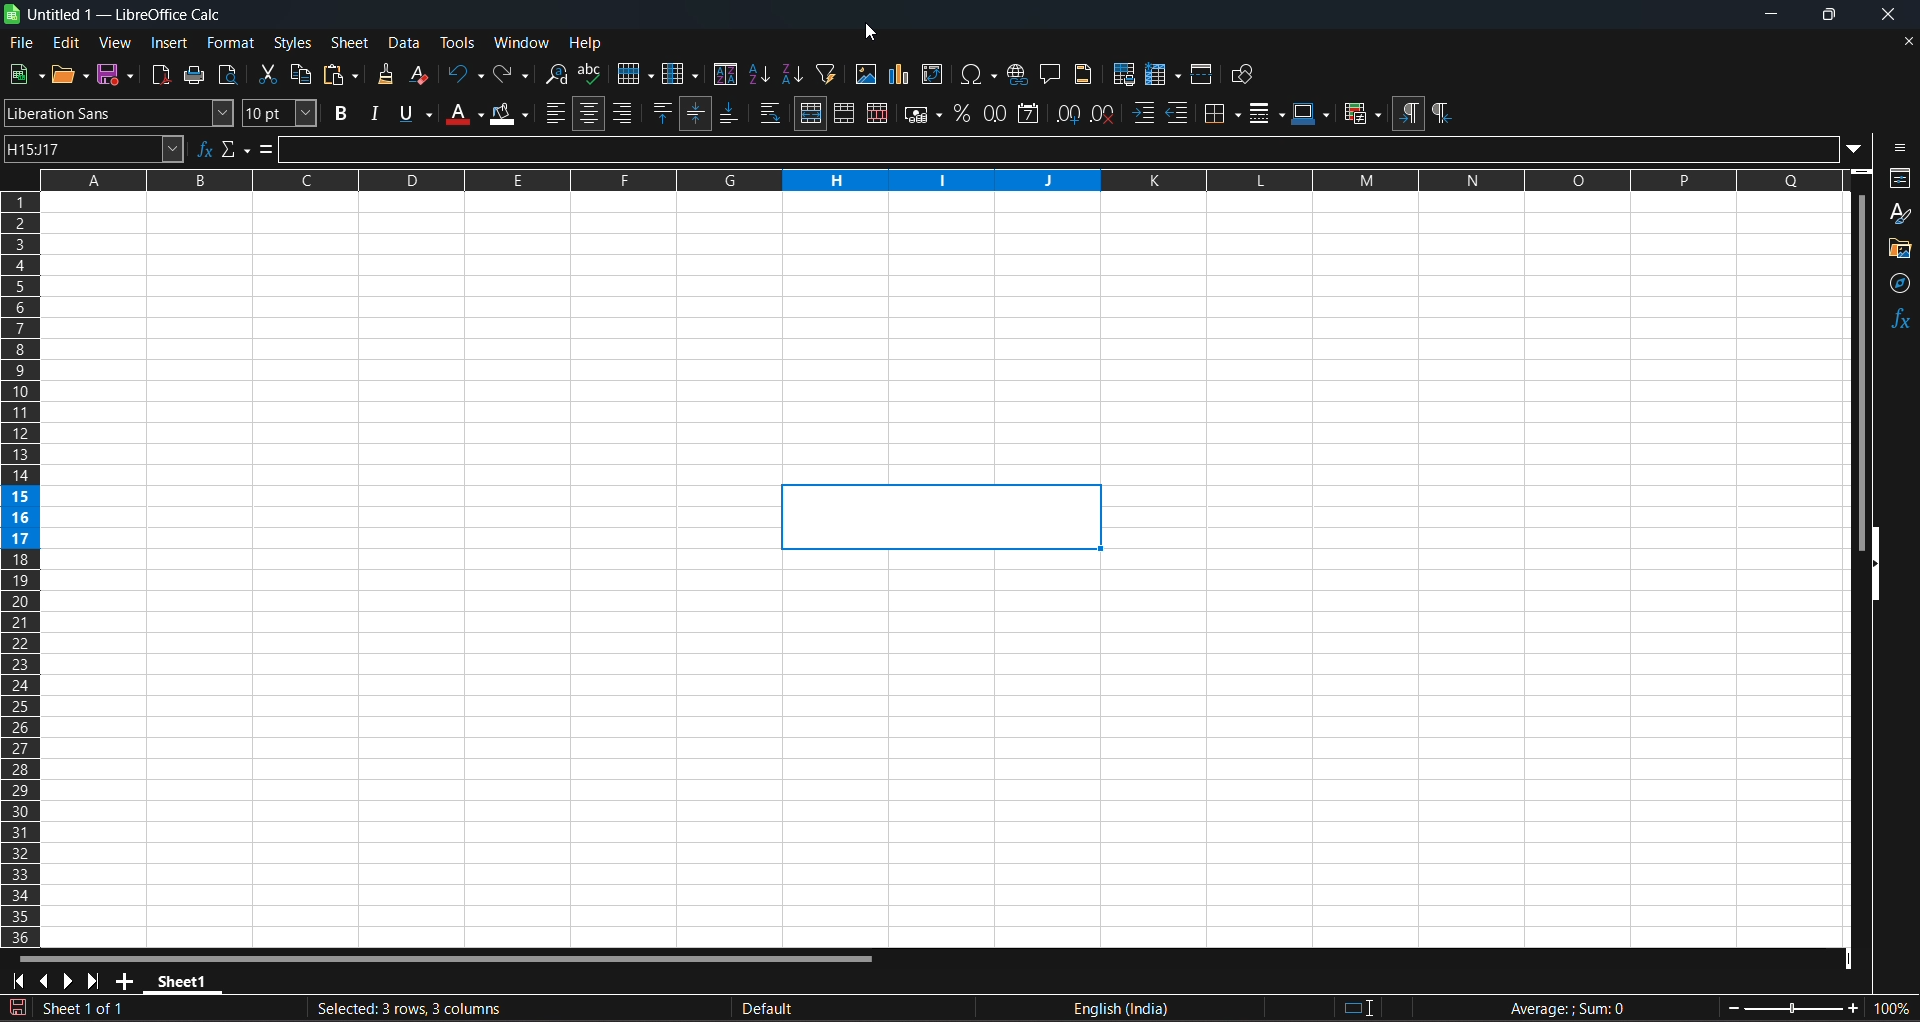  I want to click on file, so click(23, 43).